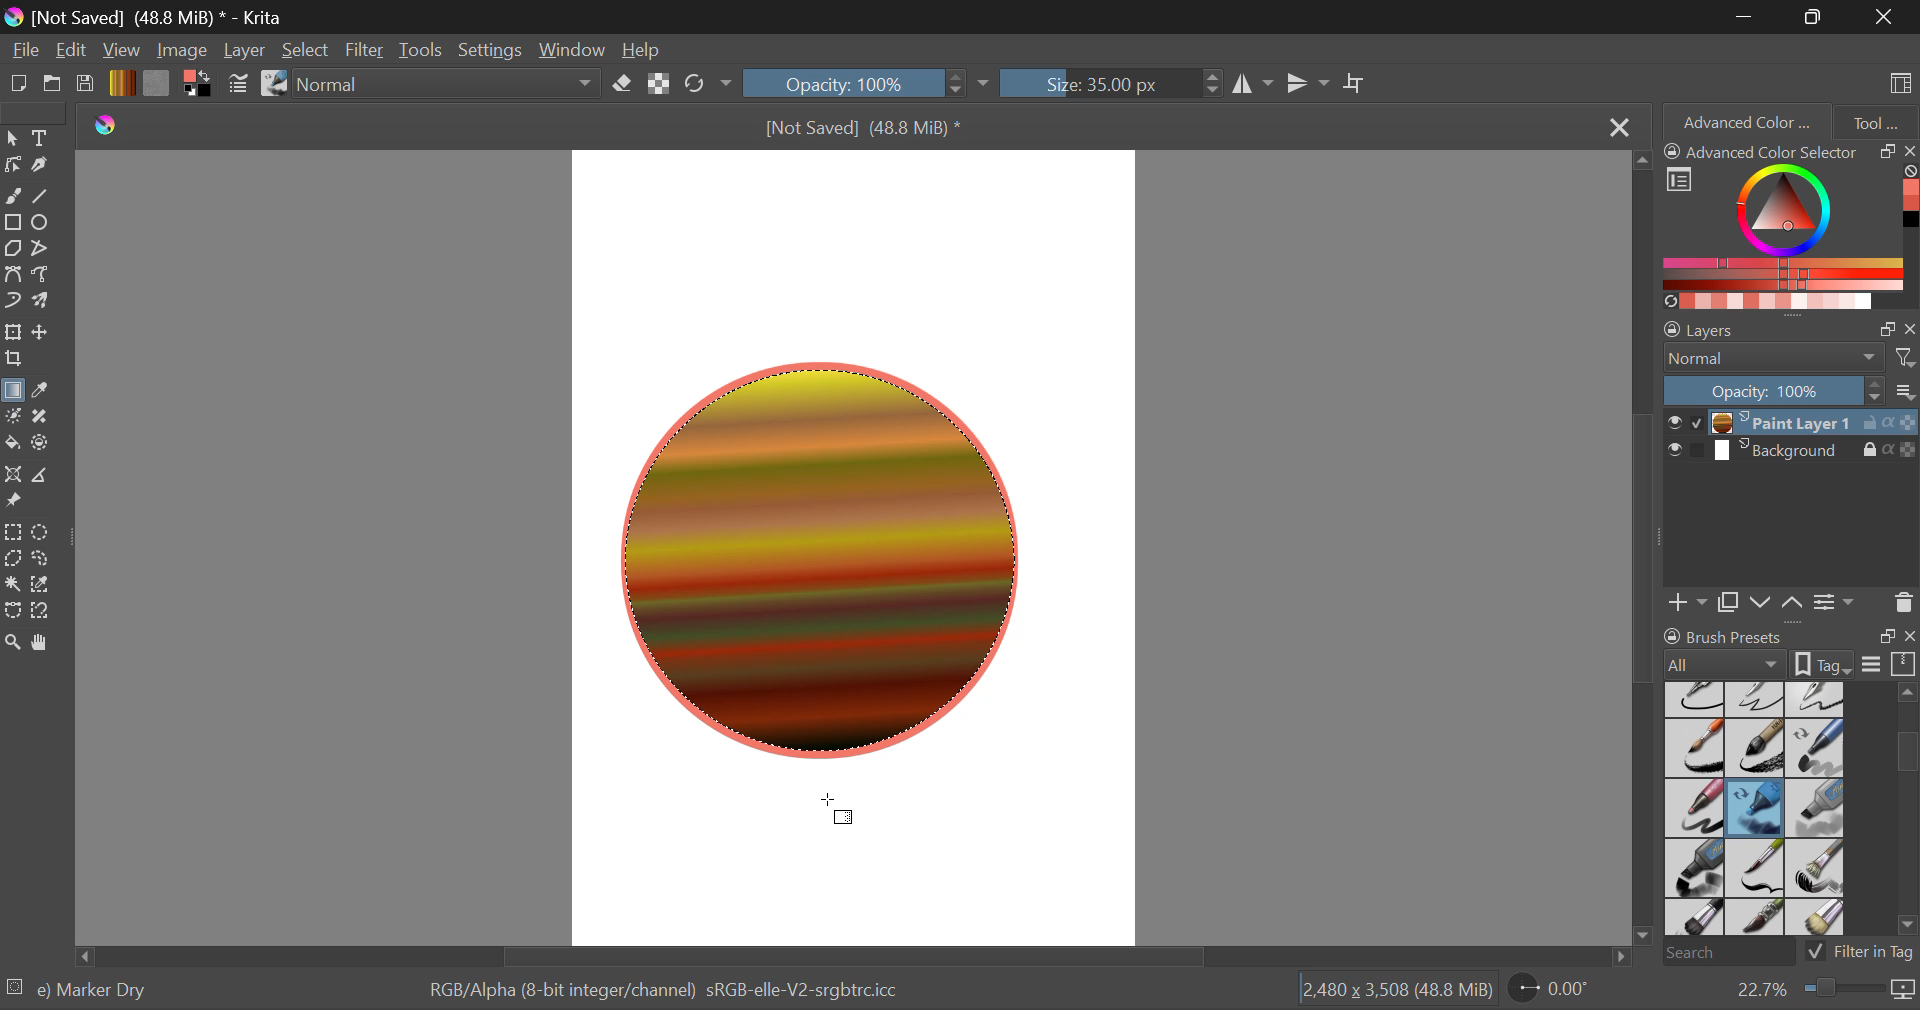 The image size is (1920, 1010). What do you see at coordinates (124, 51) in the screenshot?
I see `View` at bounding box center [124, 51].